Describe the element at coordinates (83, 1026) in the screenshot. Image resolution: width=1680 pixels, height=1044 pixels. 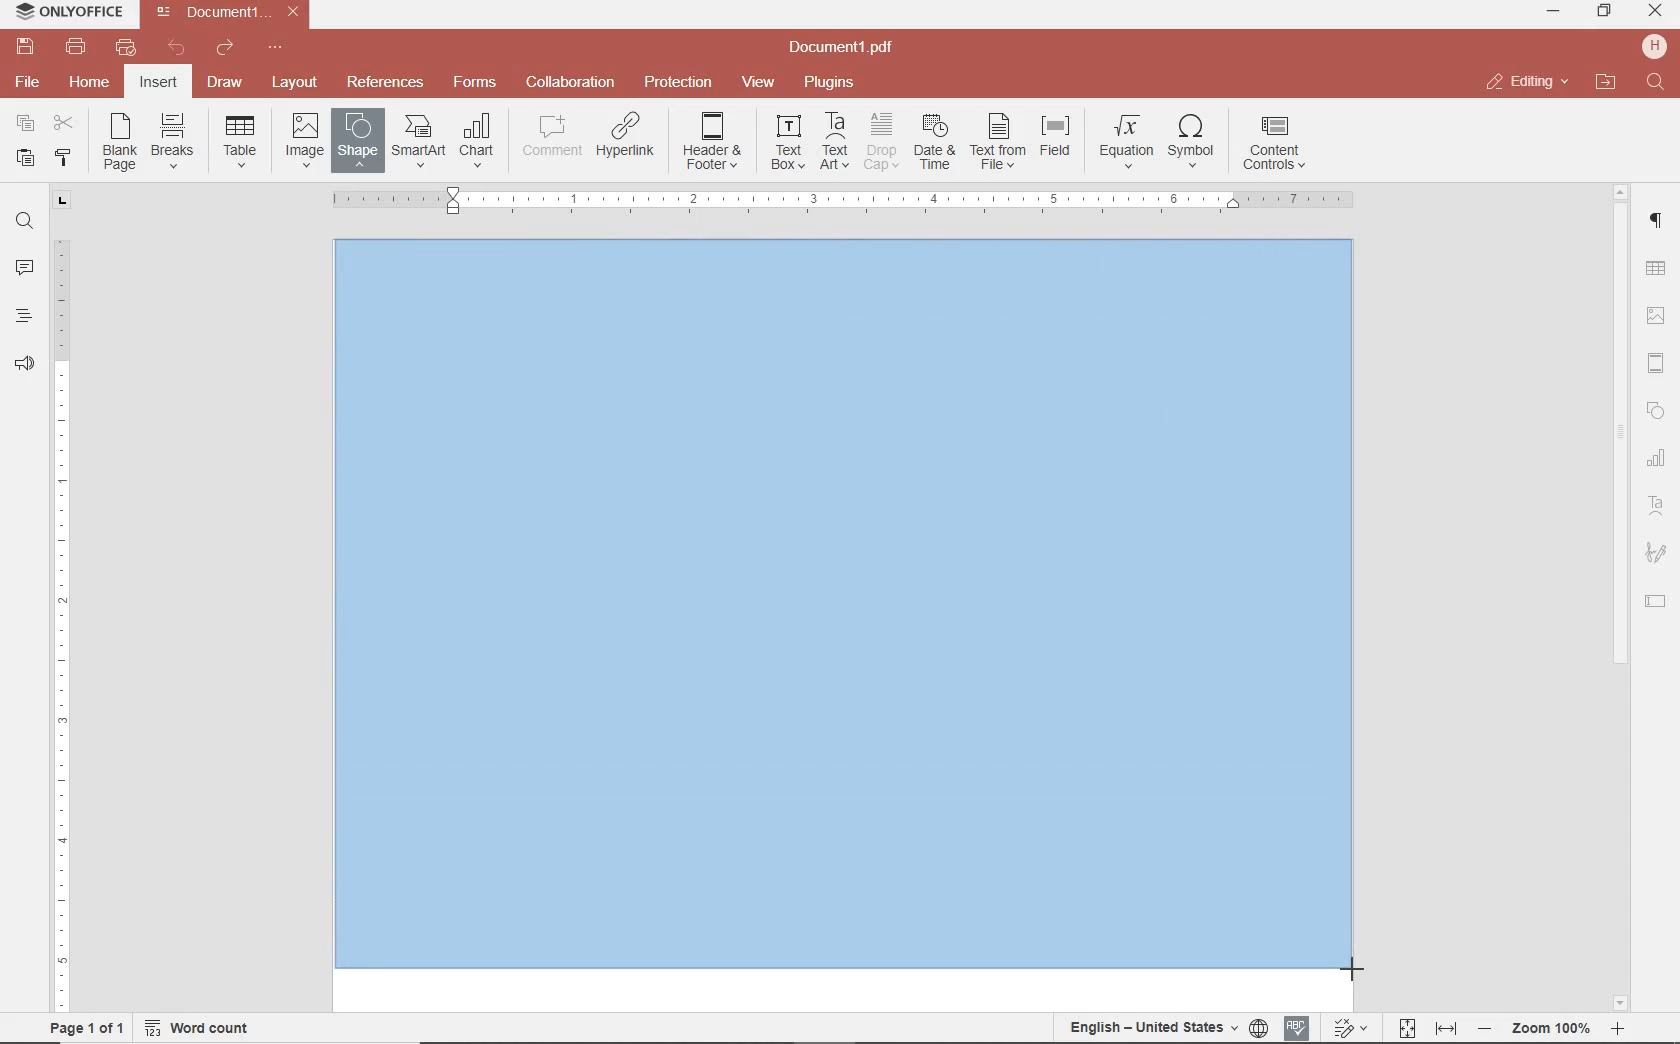
I see `page 1 of 1` at that location.